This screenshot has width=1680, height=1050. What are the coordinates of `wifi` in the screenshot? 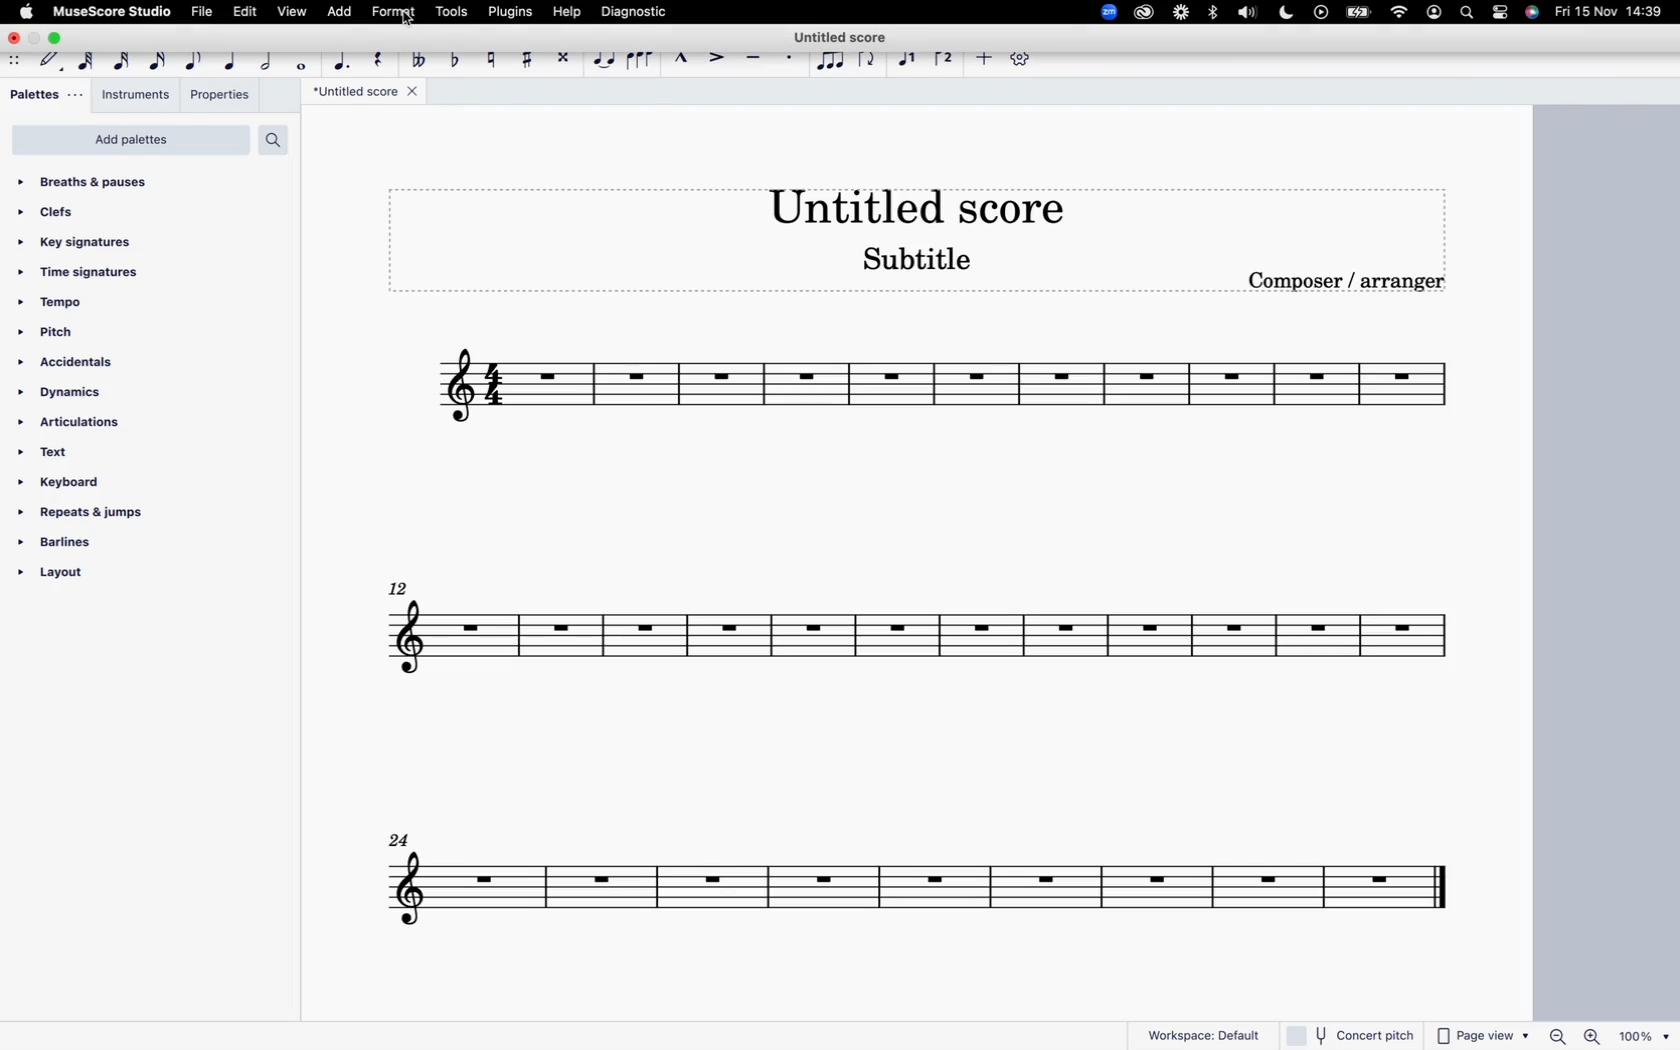 It's located at (1397, 13).